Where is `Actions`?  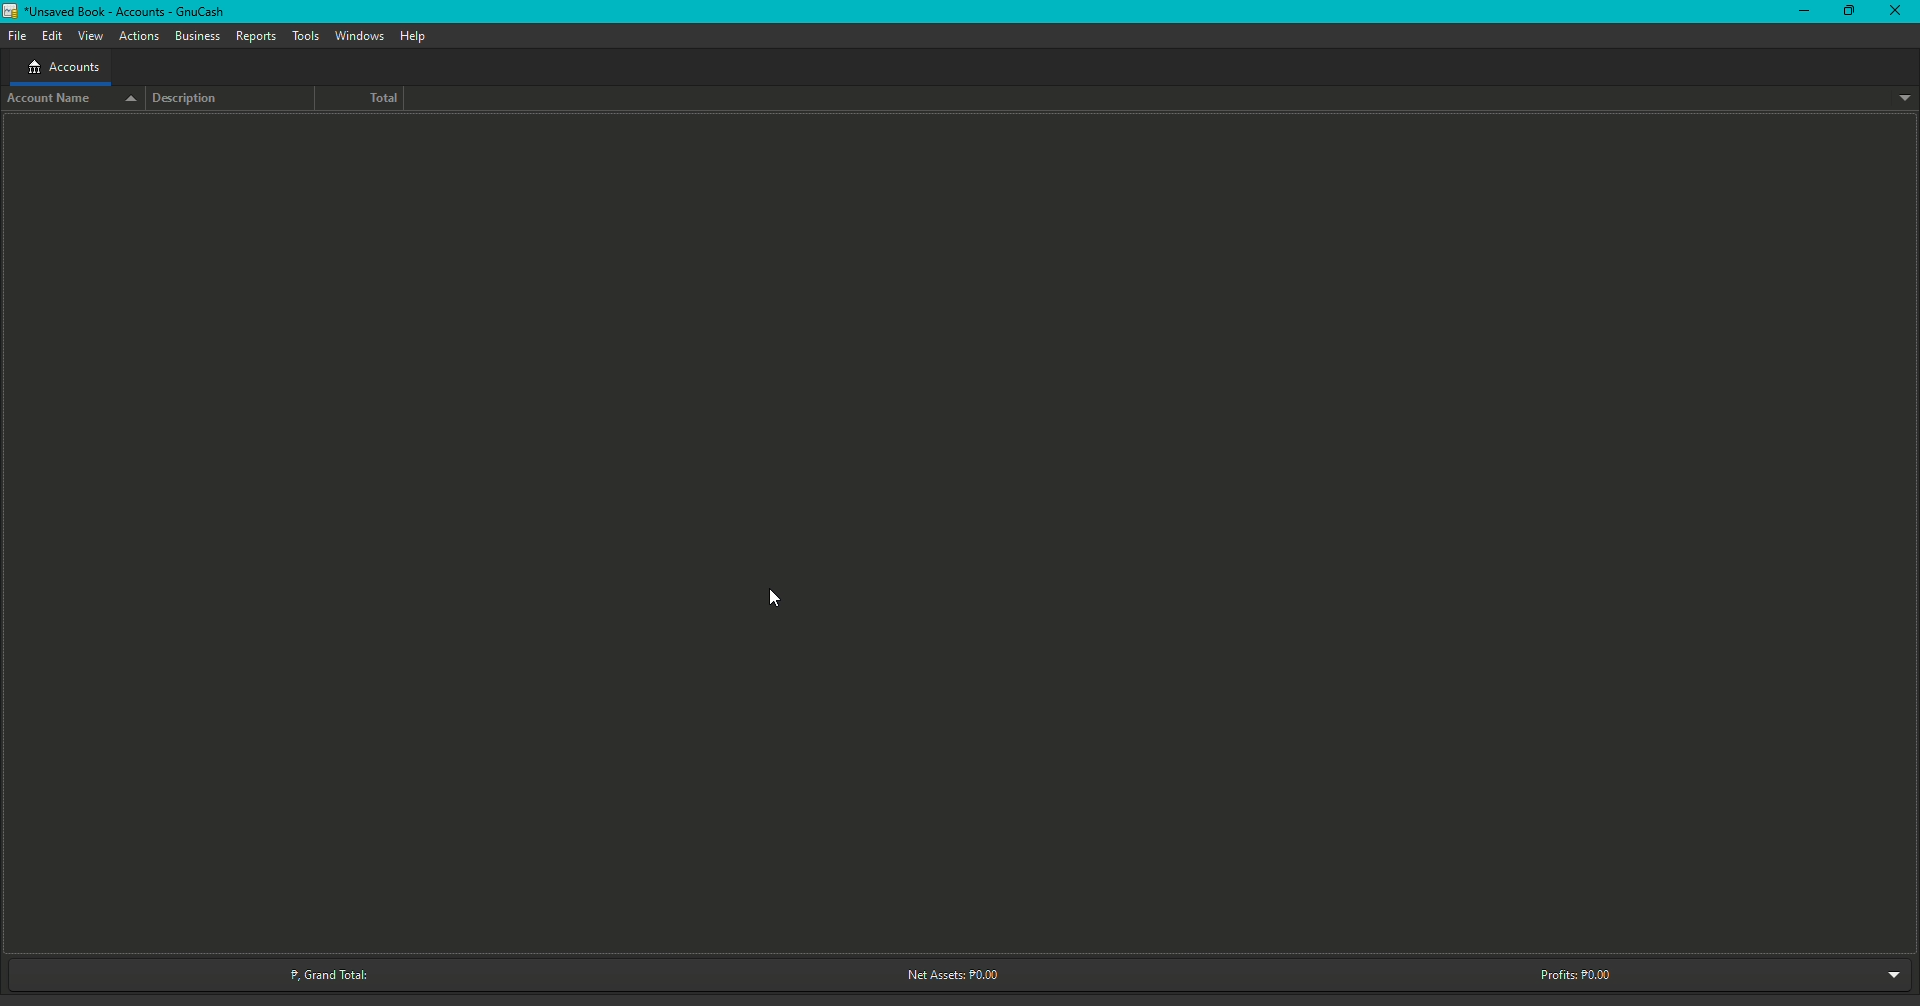 Actions is located at coordinates (138, 35).